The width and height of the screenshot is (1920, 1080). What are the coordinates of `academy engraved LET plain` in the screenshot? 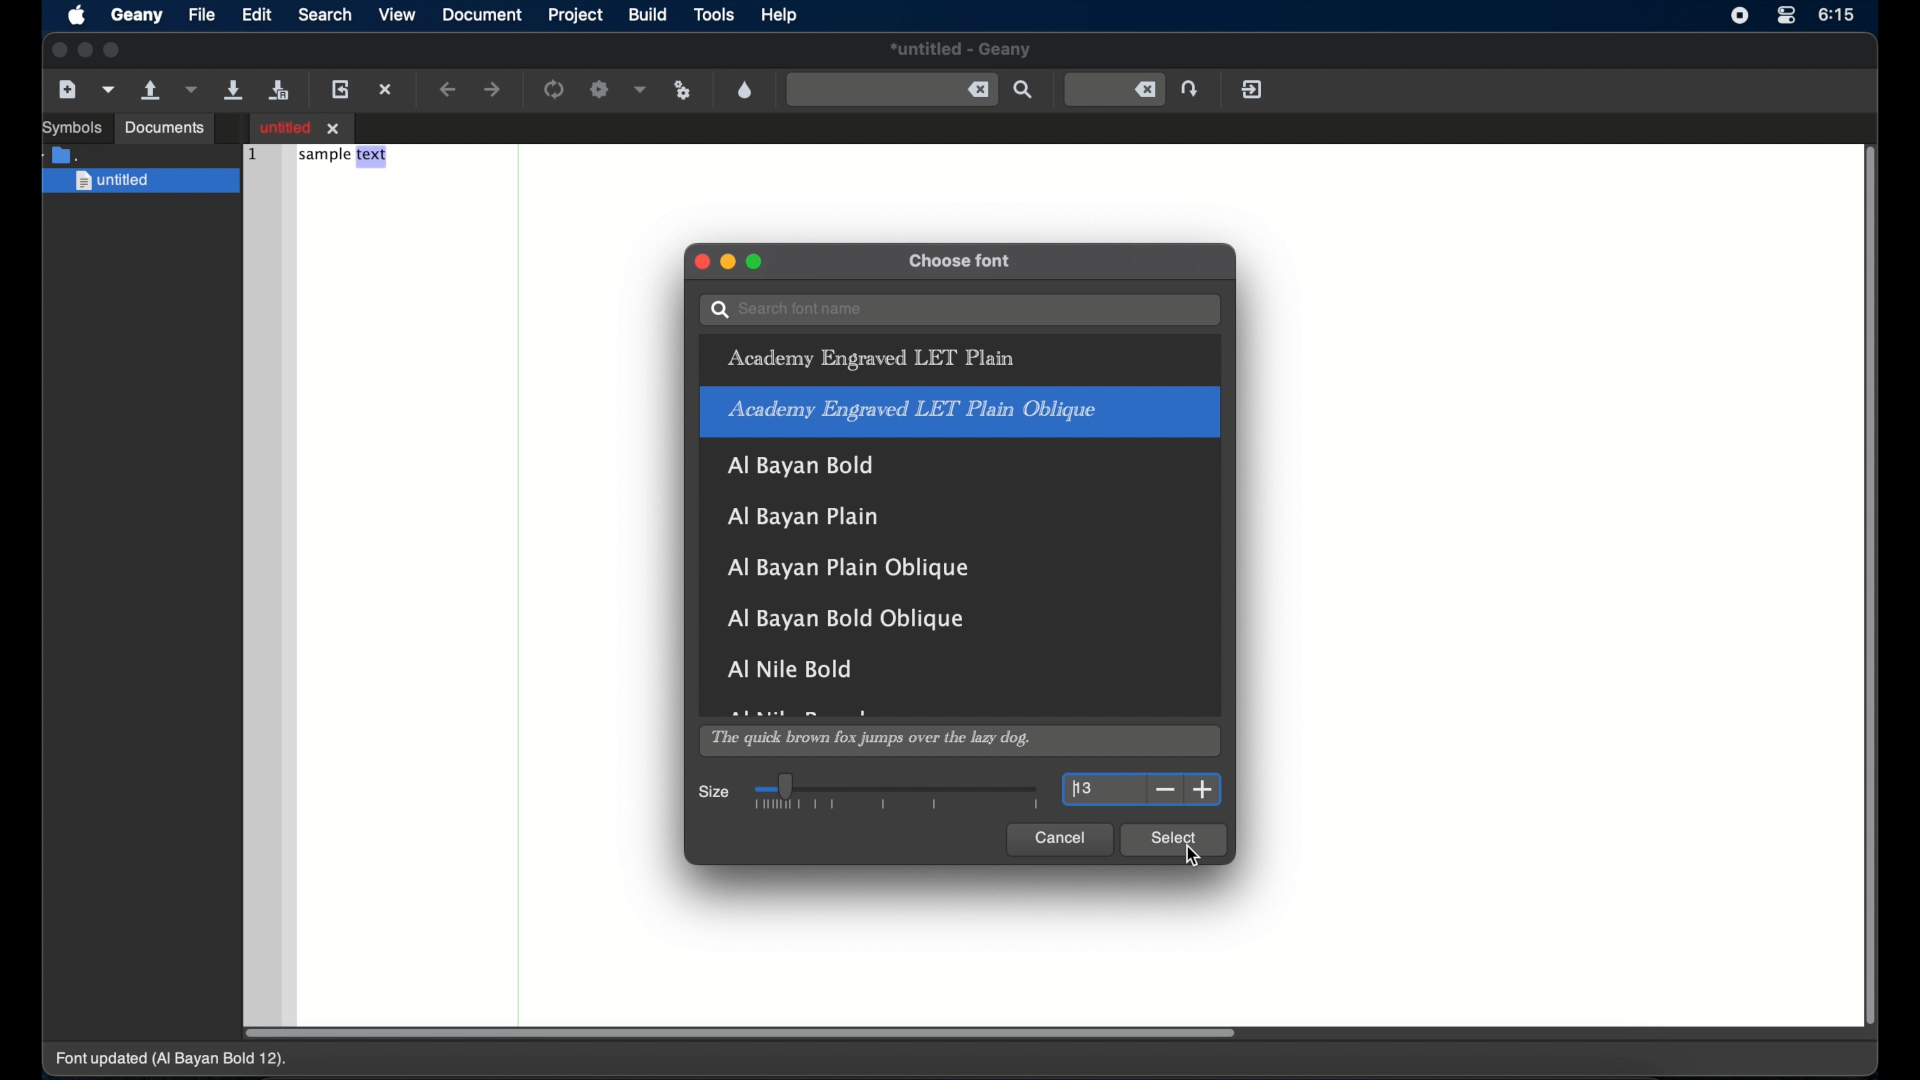 It's located at (870, 359).